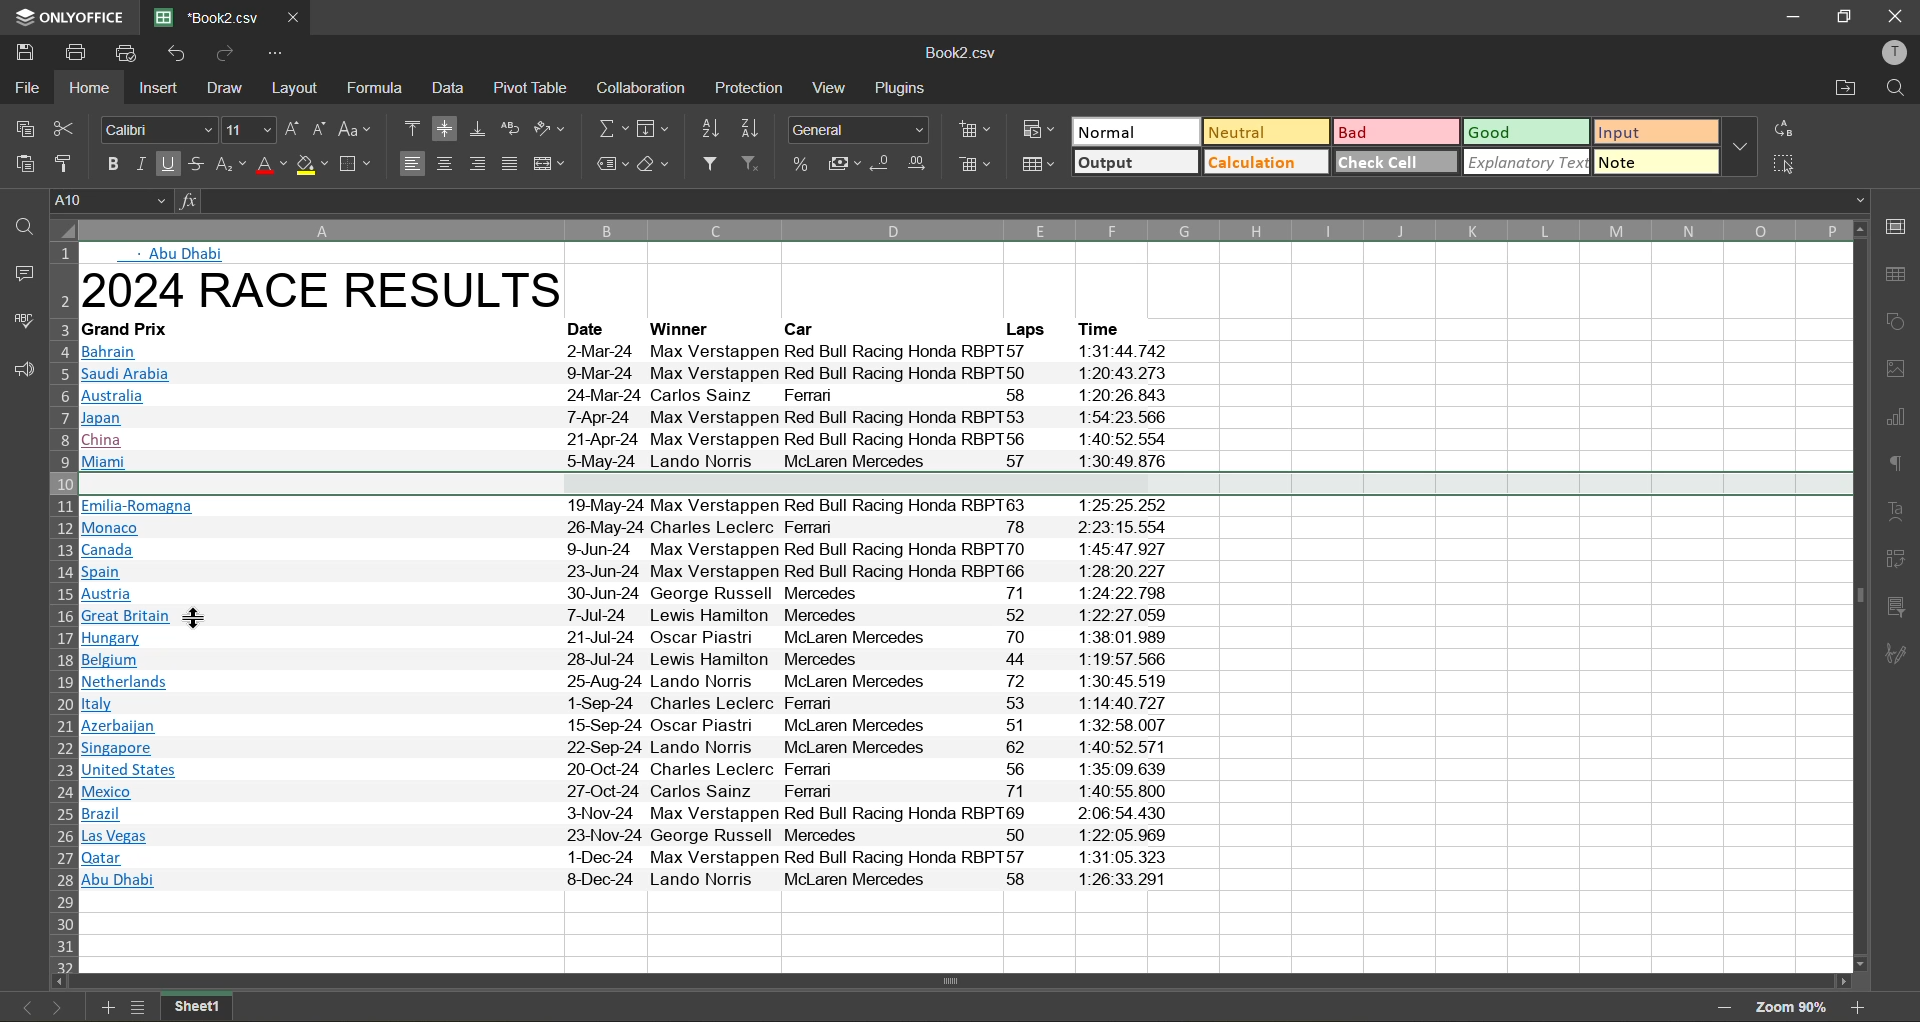 The image size is (1920, 1022). I want to click on italic, so click(140, 164).